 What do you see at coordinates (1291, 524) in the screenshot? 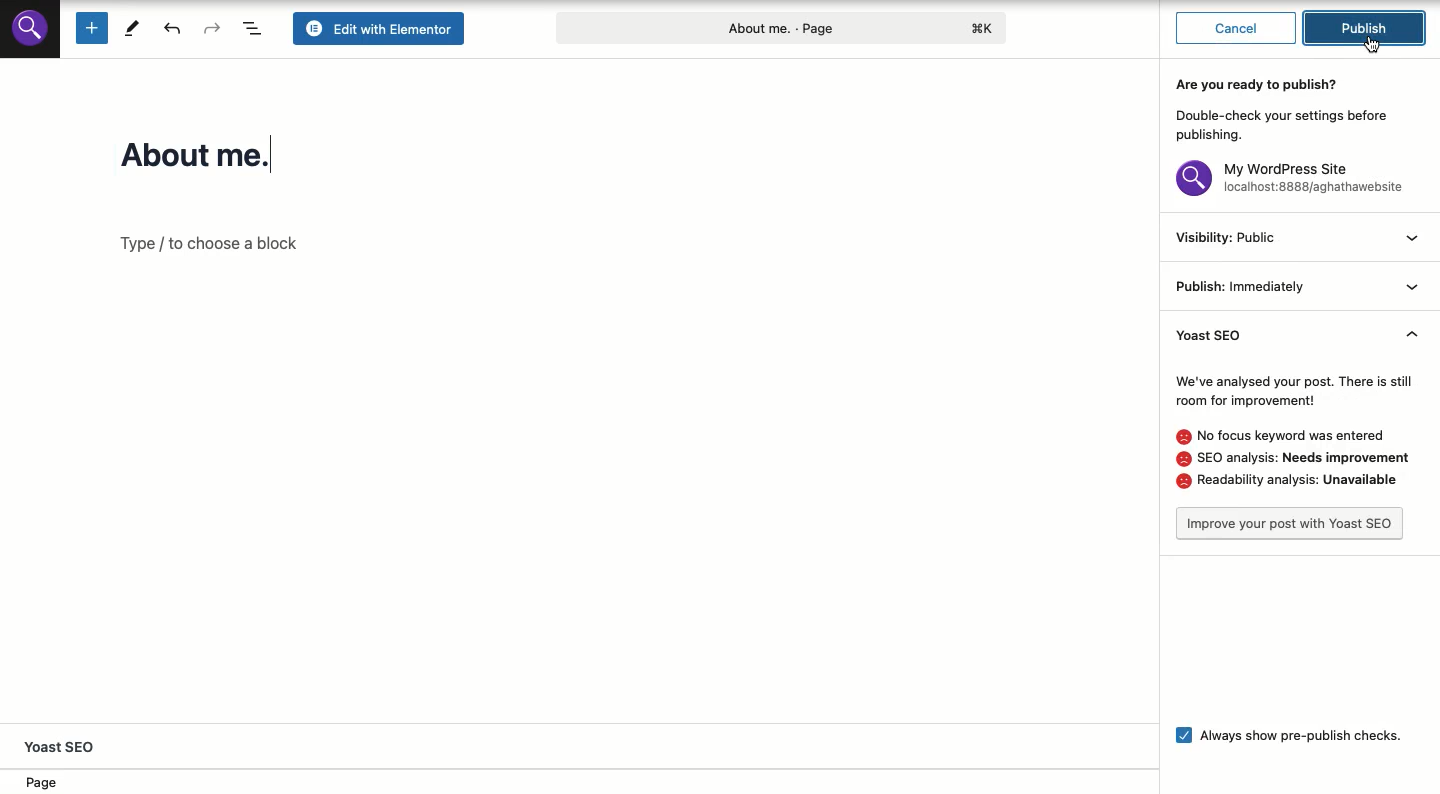
I see `Improve your post with Yoast SEO` at bounding box center [1291, 524].